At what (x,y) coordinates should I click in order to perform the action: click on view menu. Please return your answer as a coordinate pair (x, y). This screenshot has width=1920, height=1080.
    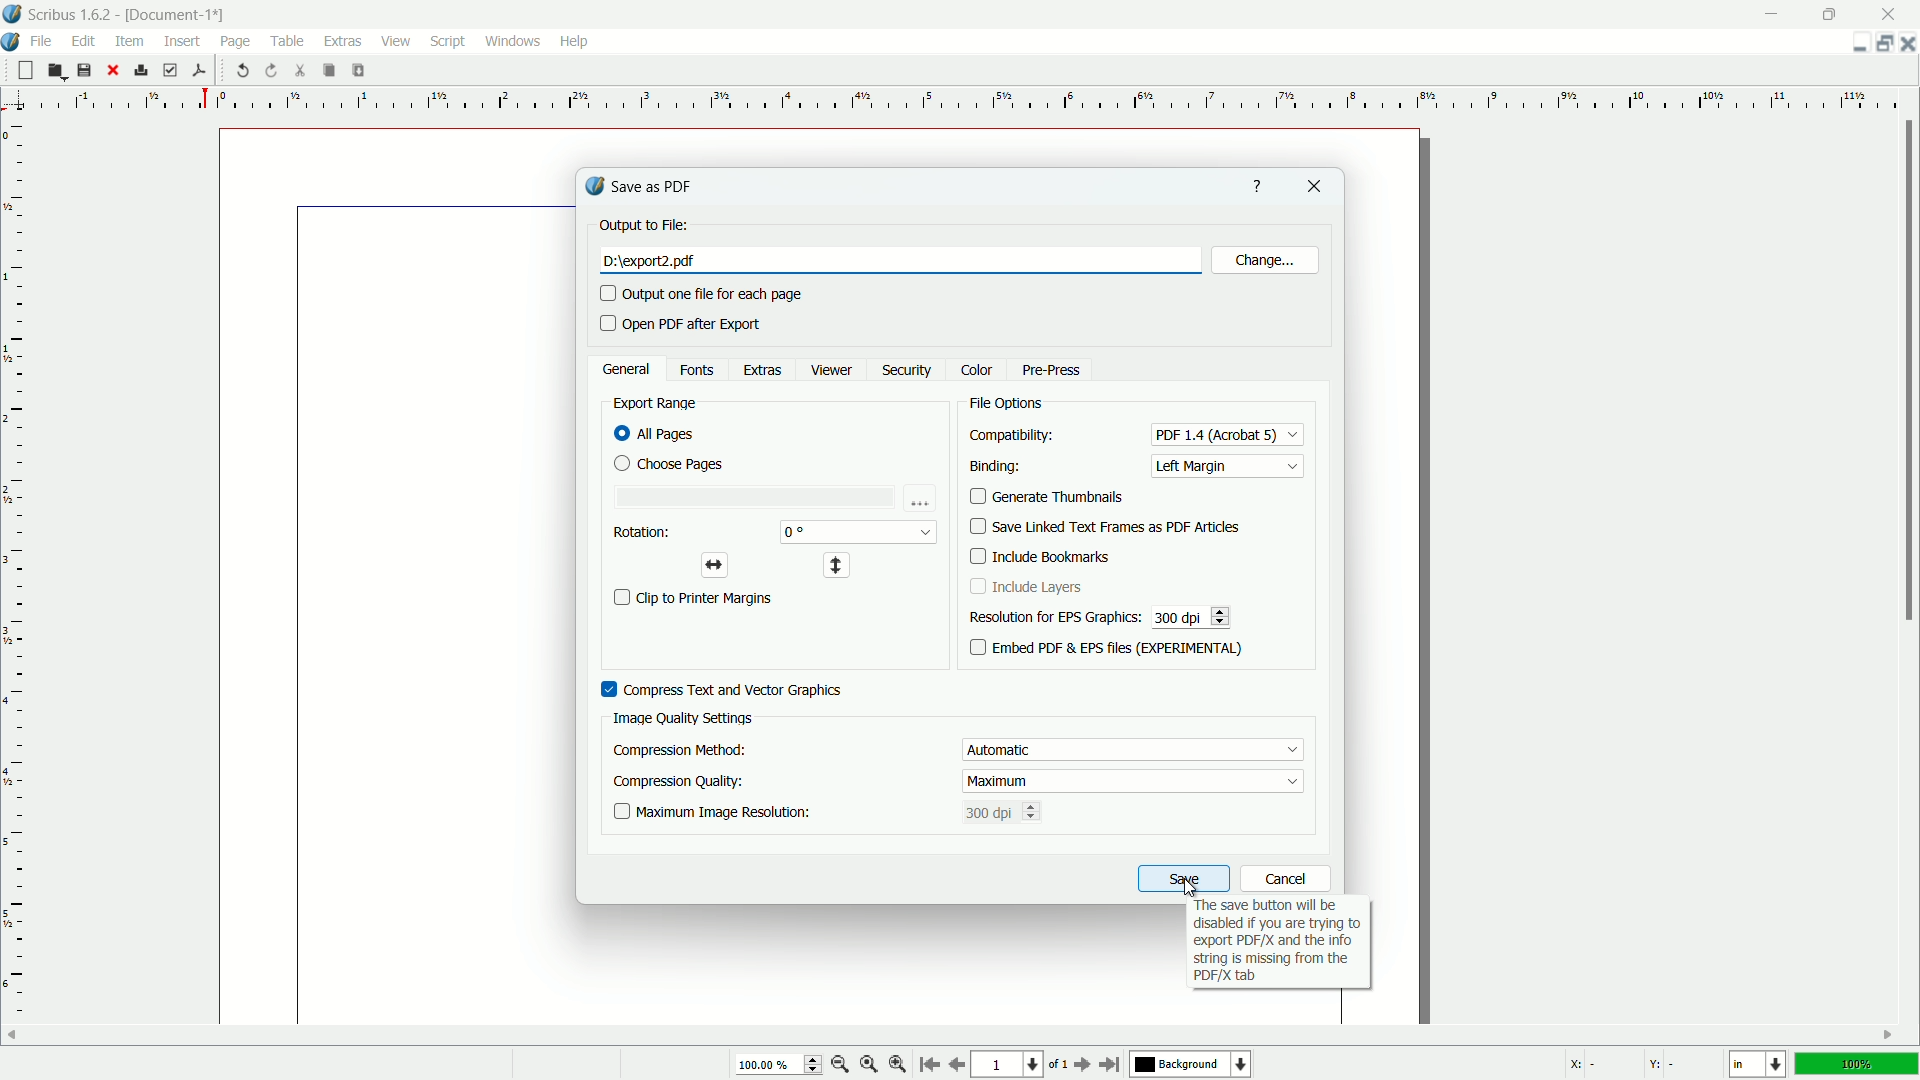
    Looking at the image, I should click on (397, 42).